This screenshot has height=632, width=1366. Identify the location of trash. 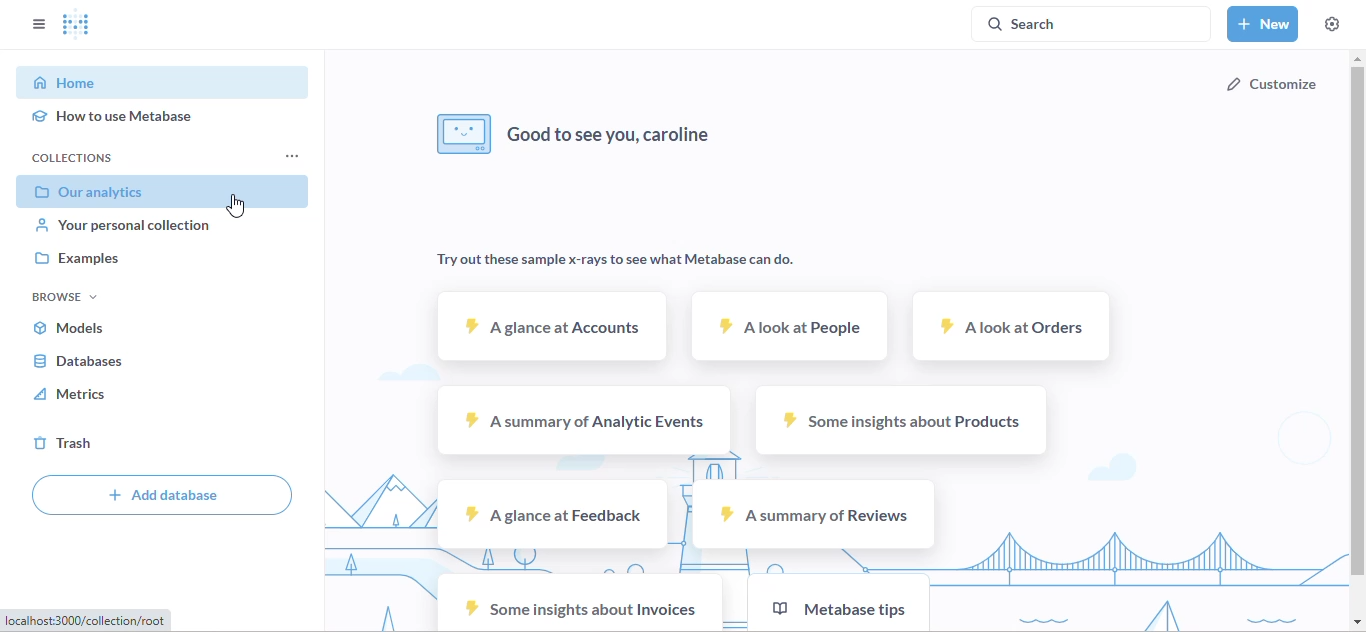
(62, 443).